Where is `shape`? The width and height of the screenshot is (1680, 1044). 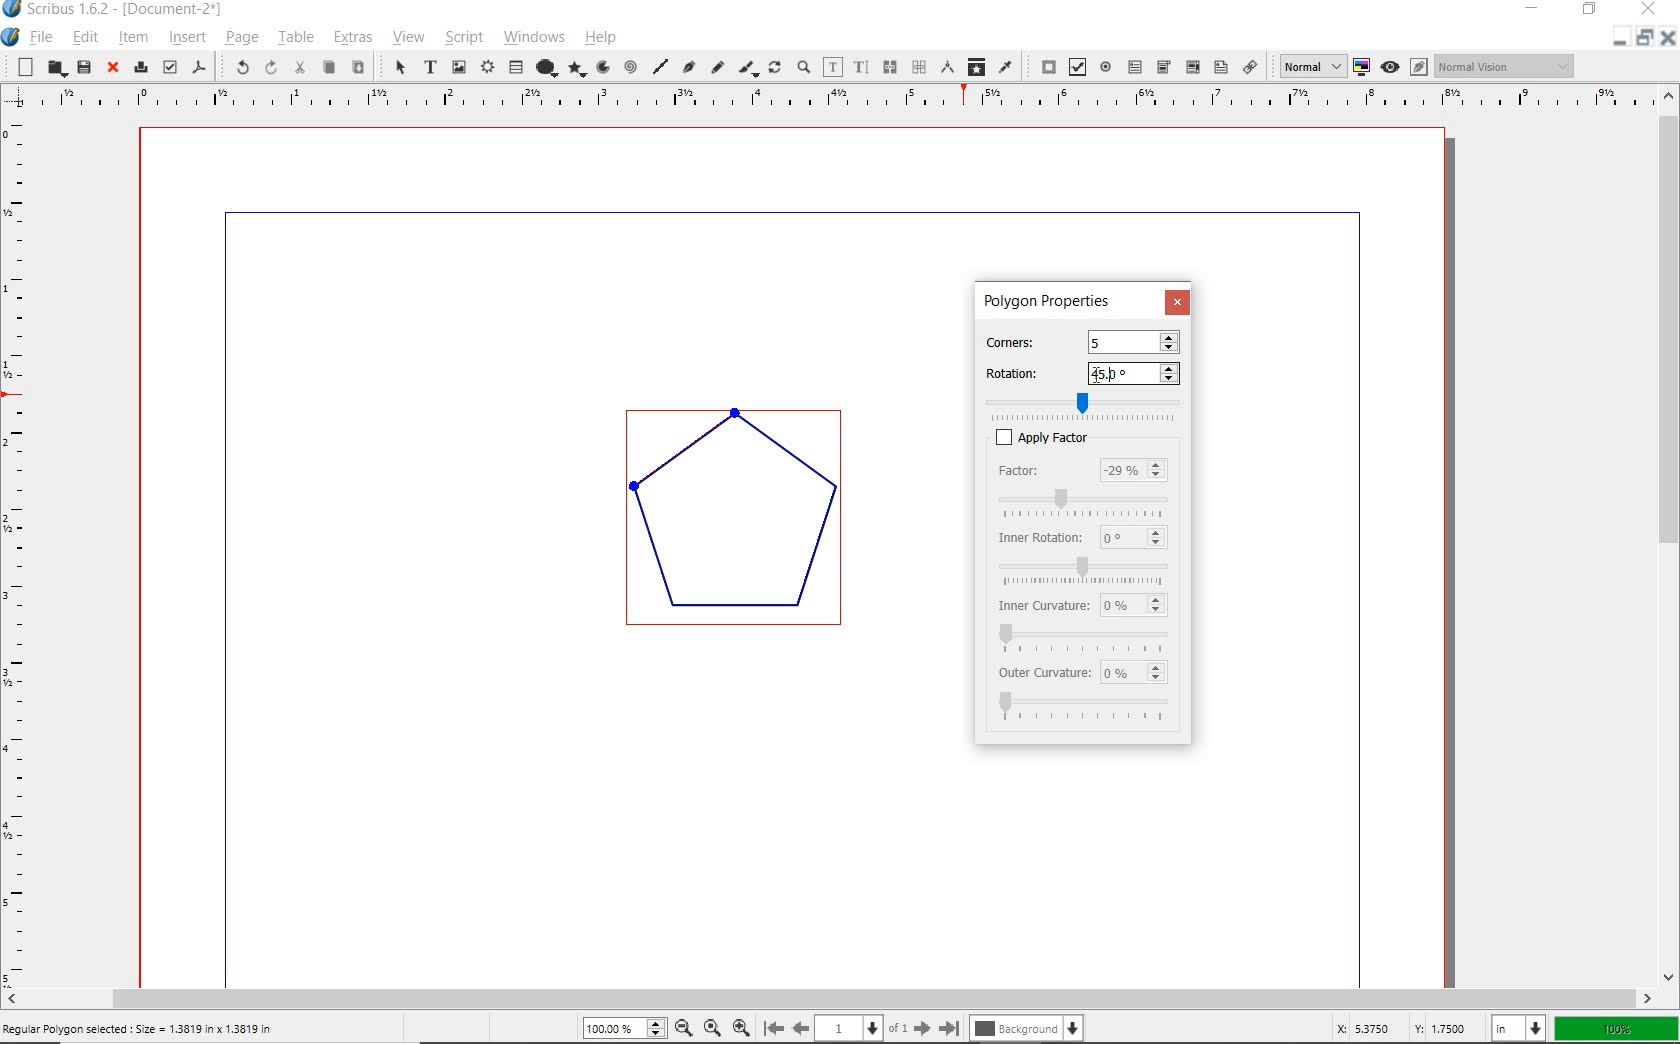
shape is located at coordinates (548, 65).